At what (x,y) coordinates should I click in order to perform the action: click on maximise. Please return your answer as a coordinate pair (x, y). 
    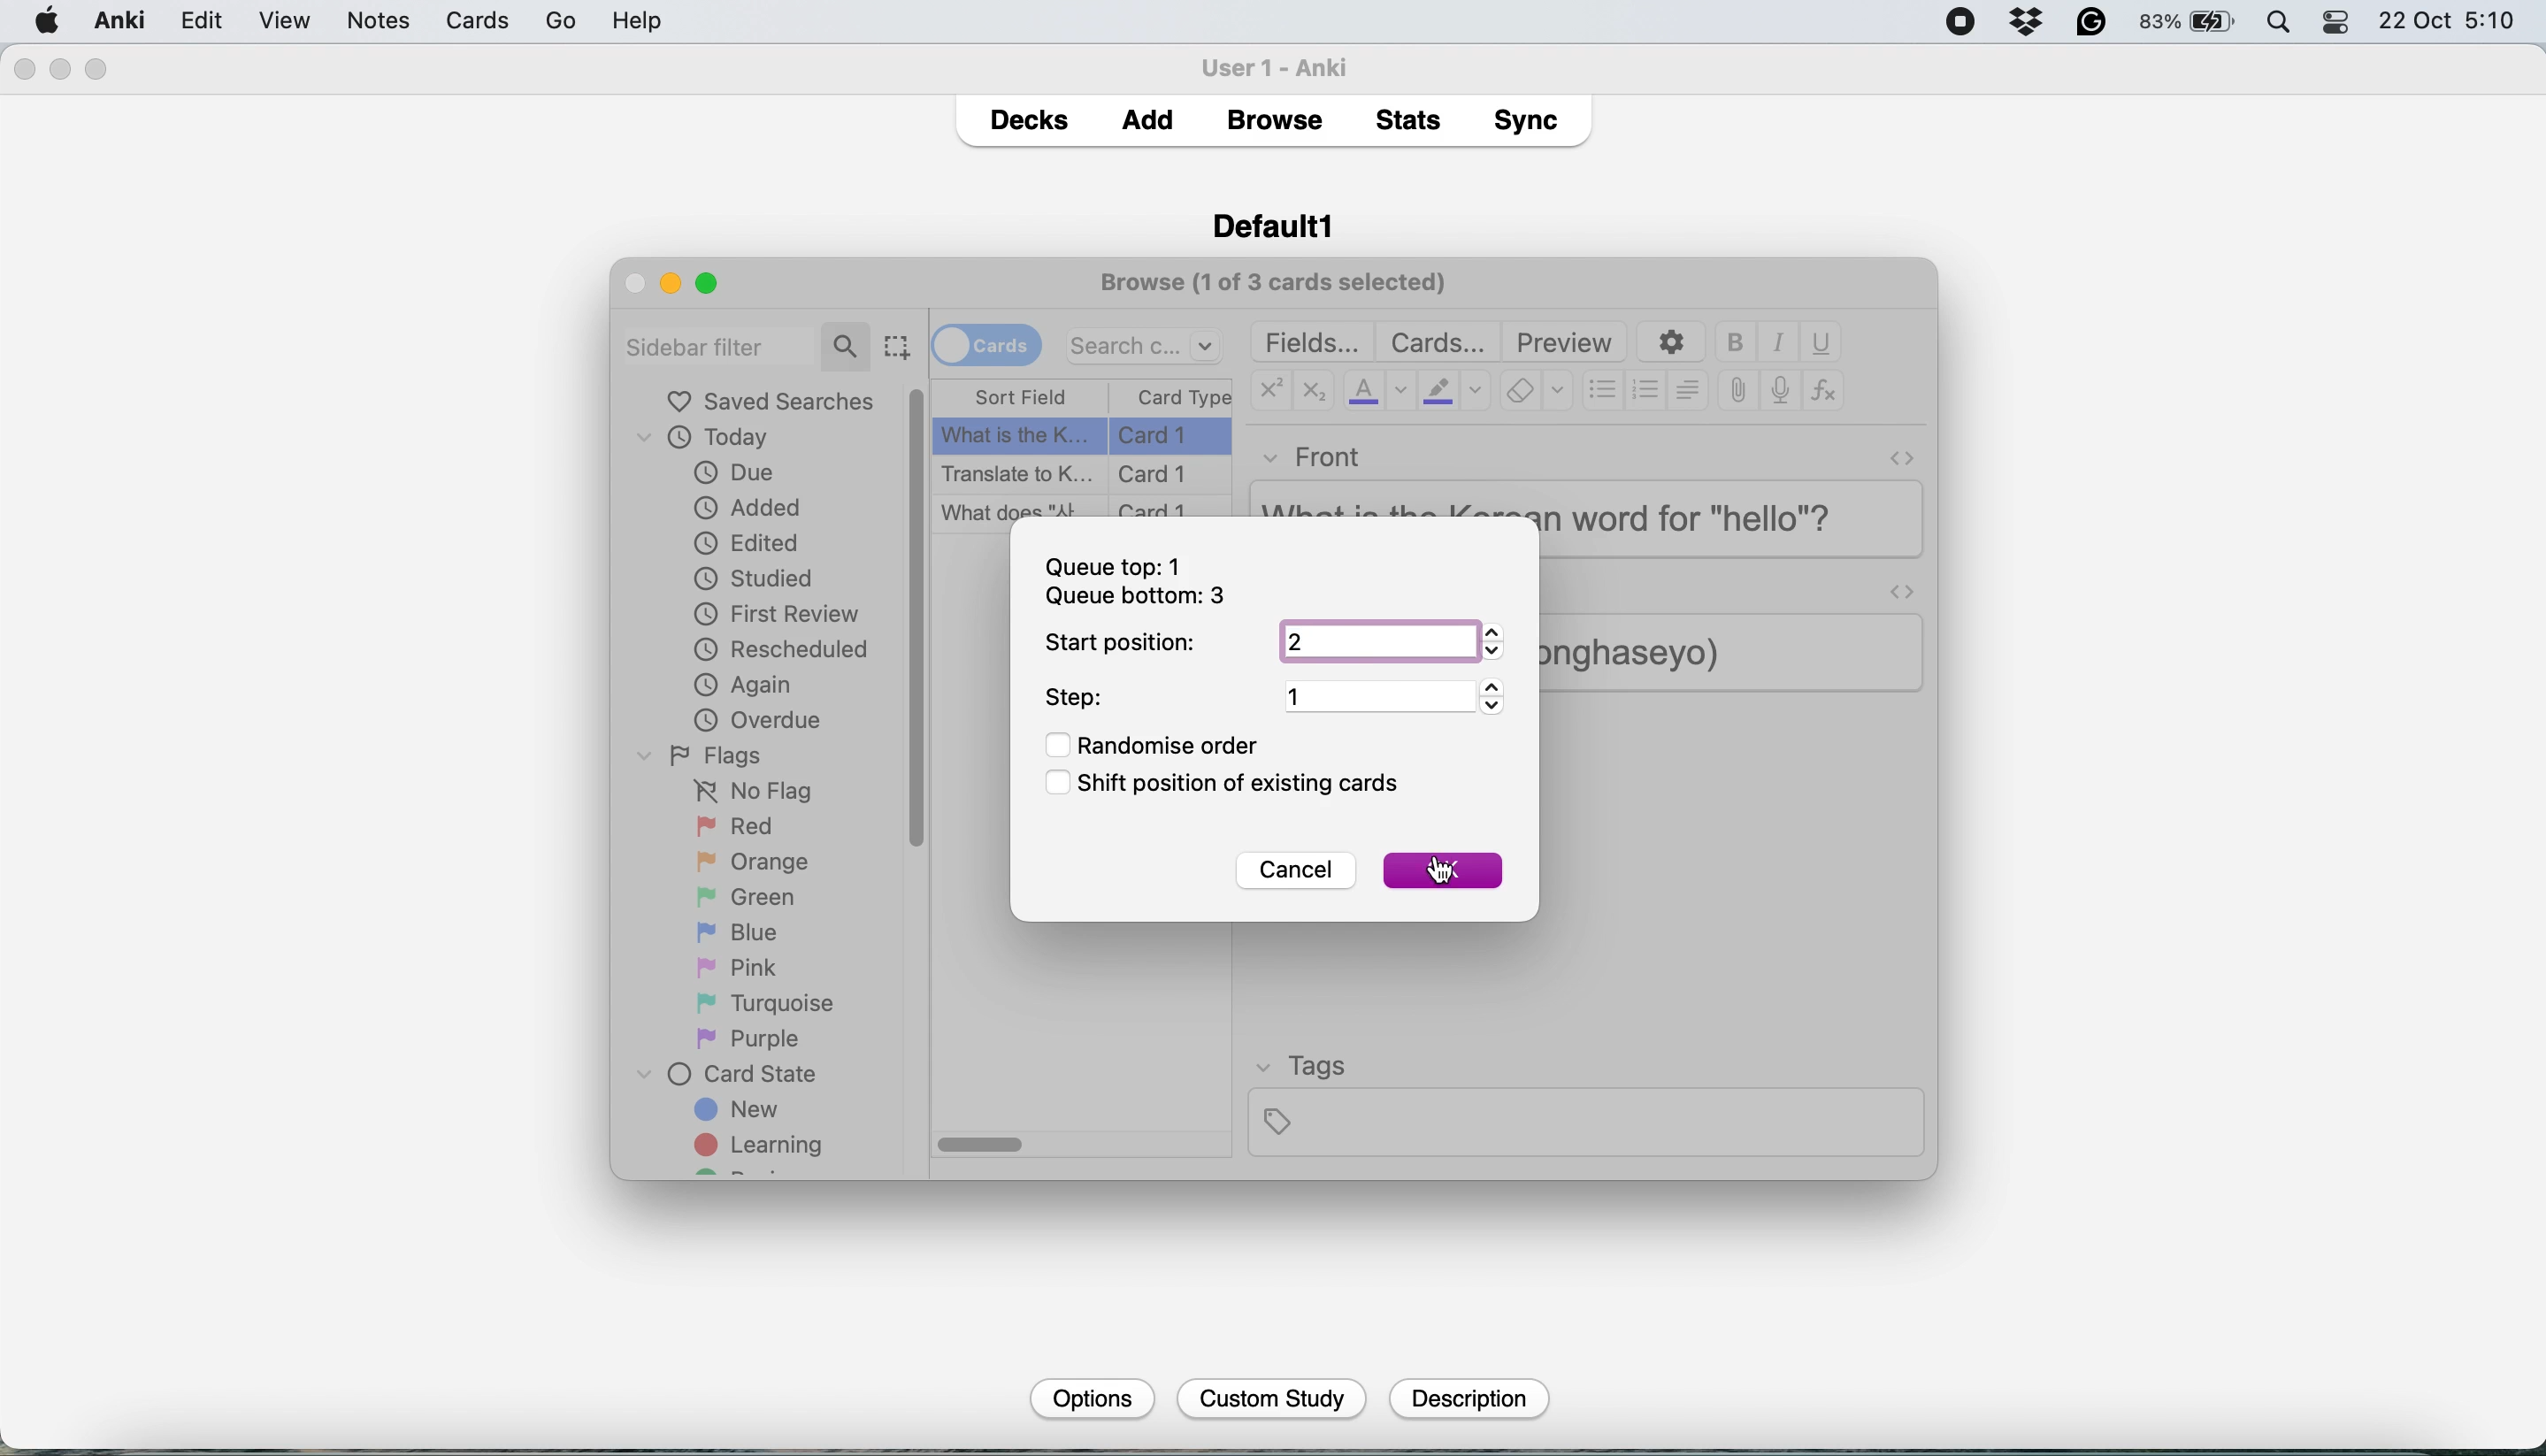
    Looking at the image, I should click on (98, 70).